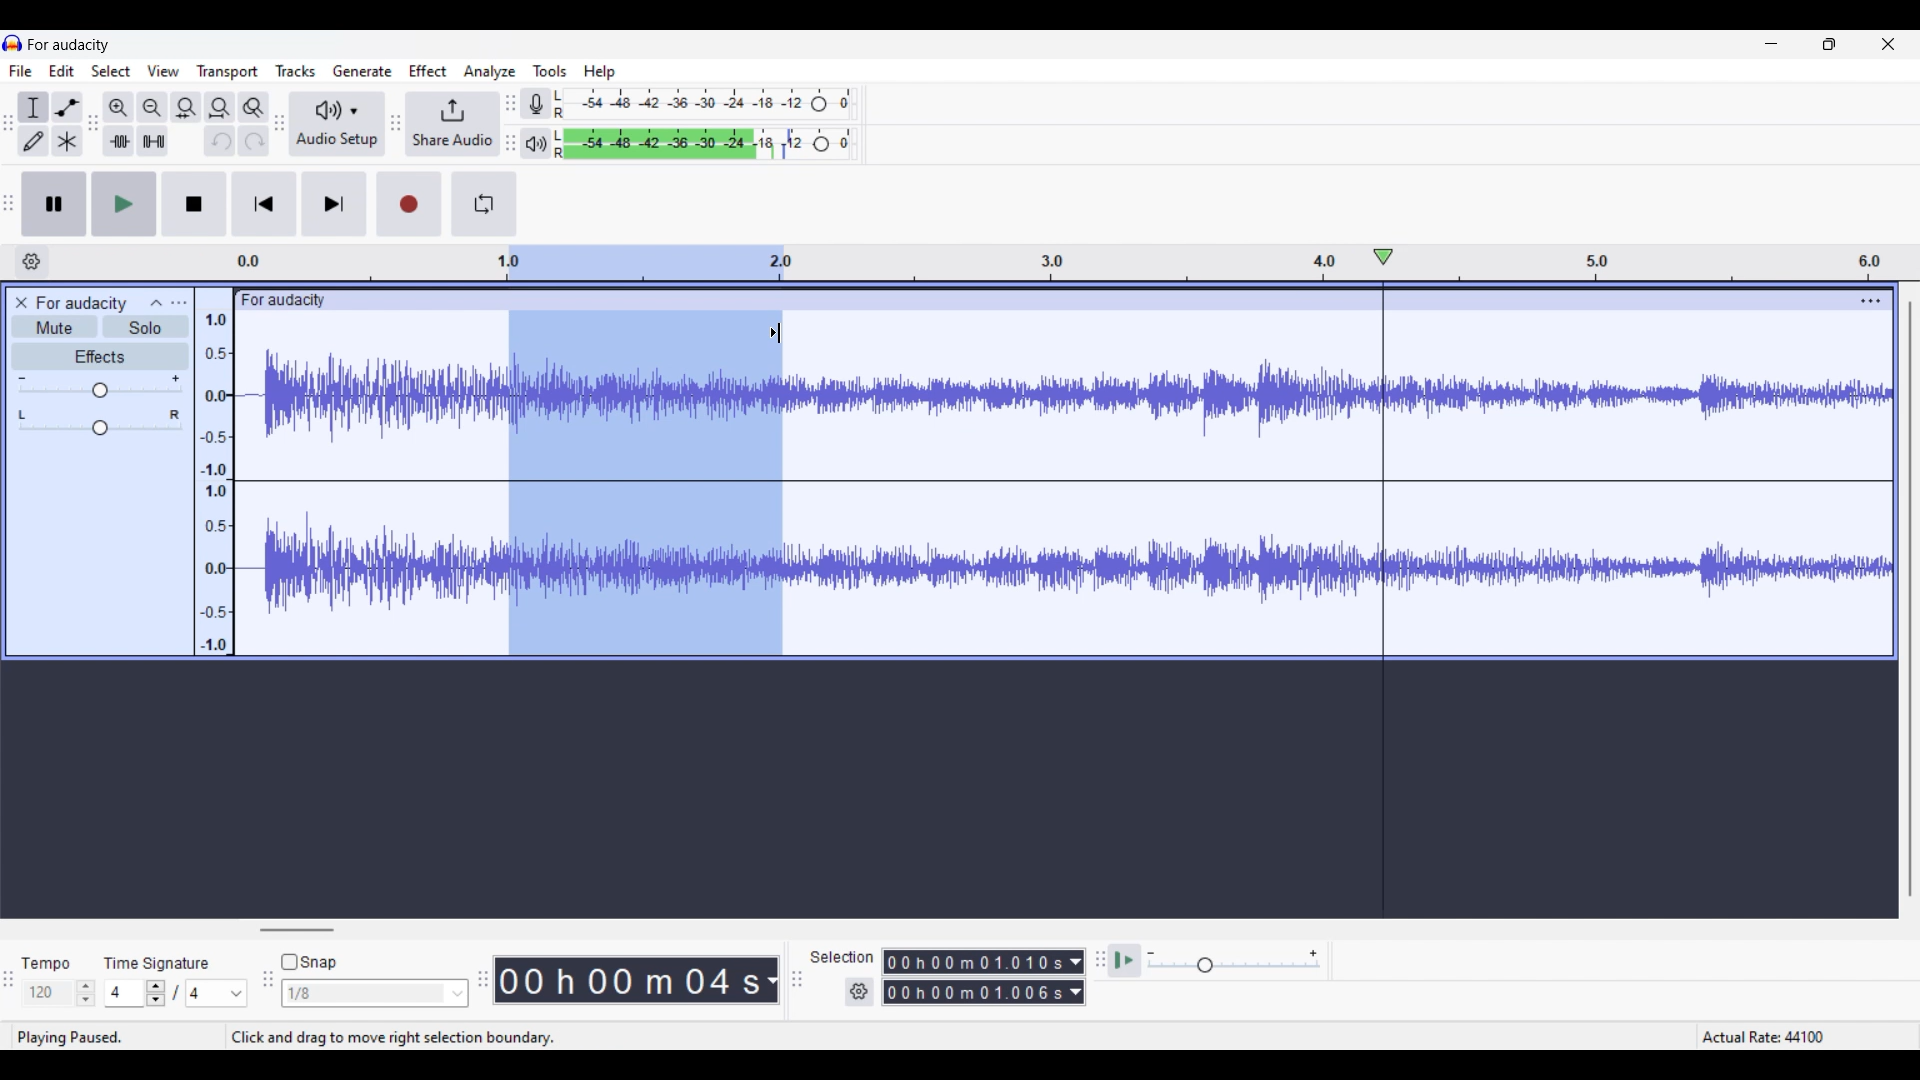  Describe the element at coordinates (533, 103) in the screenshot. I see `Record meter` at that location.